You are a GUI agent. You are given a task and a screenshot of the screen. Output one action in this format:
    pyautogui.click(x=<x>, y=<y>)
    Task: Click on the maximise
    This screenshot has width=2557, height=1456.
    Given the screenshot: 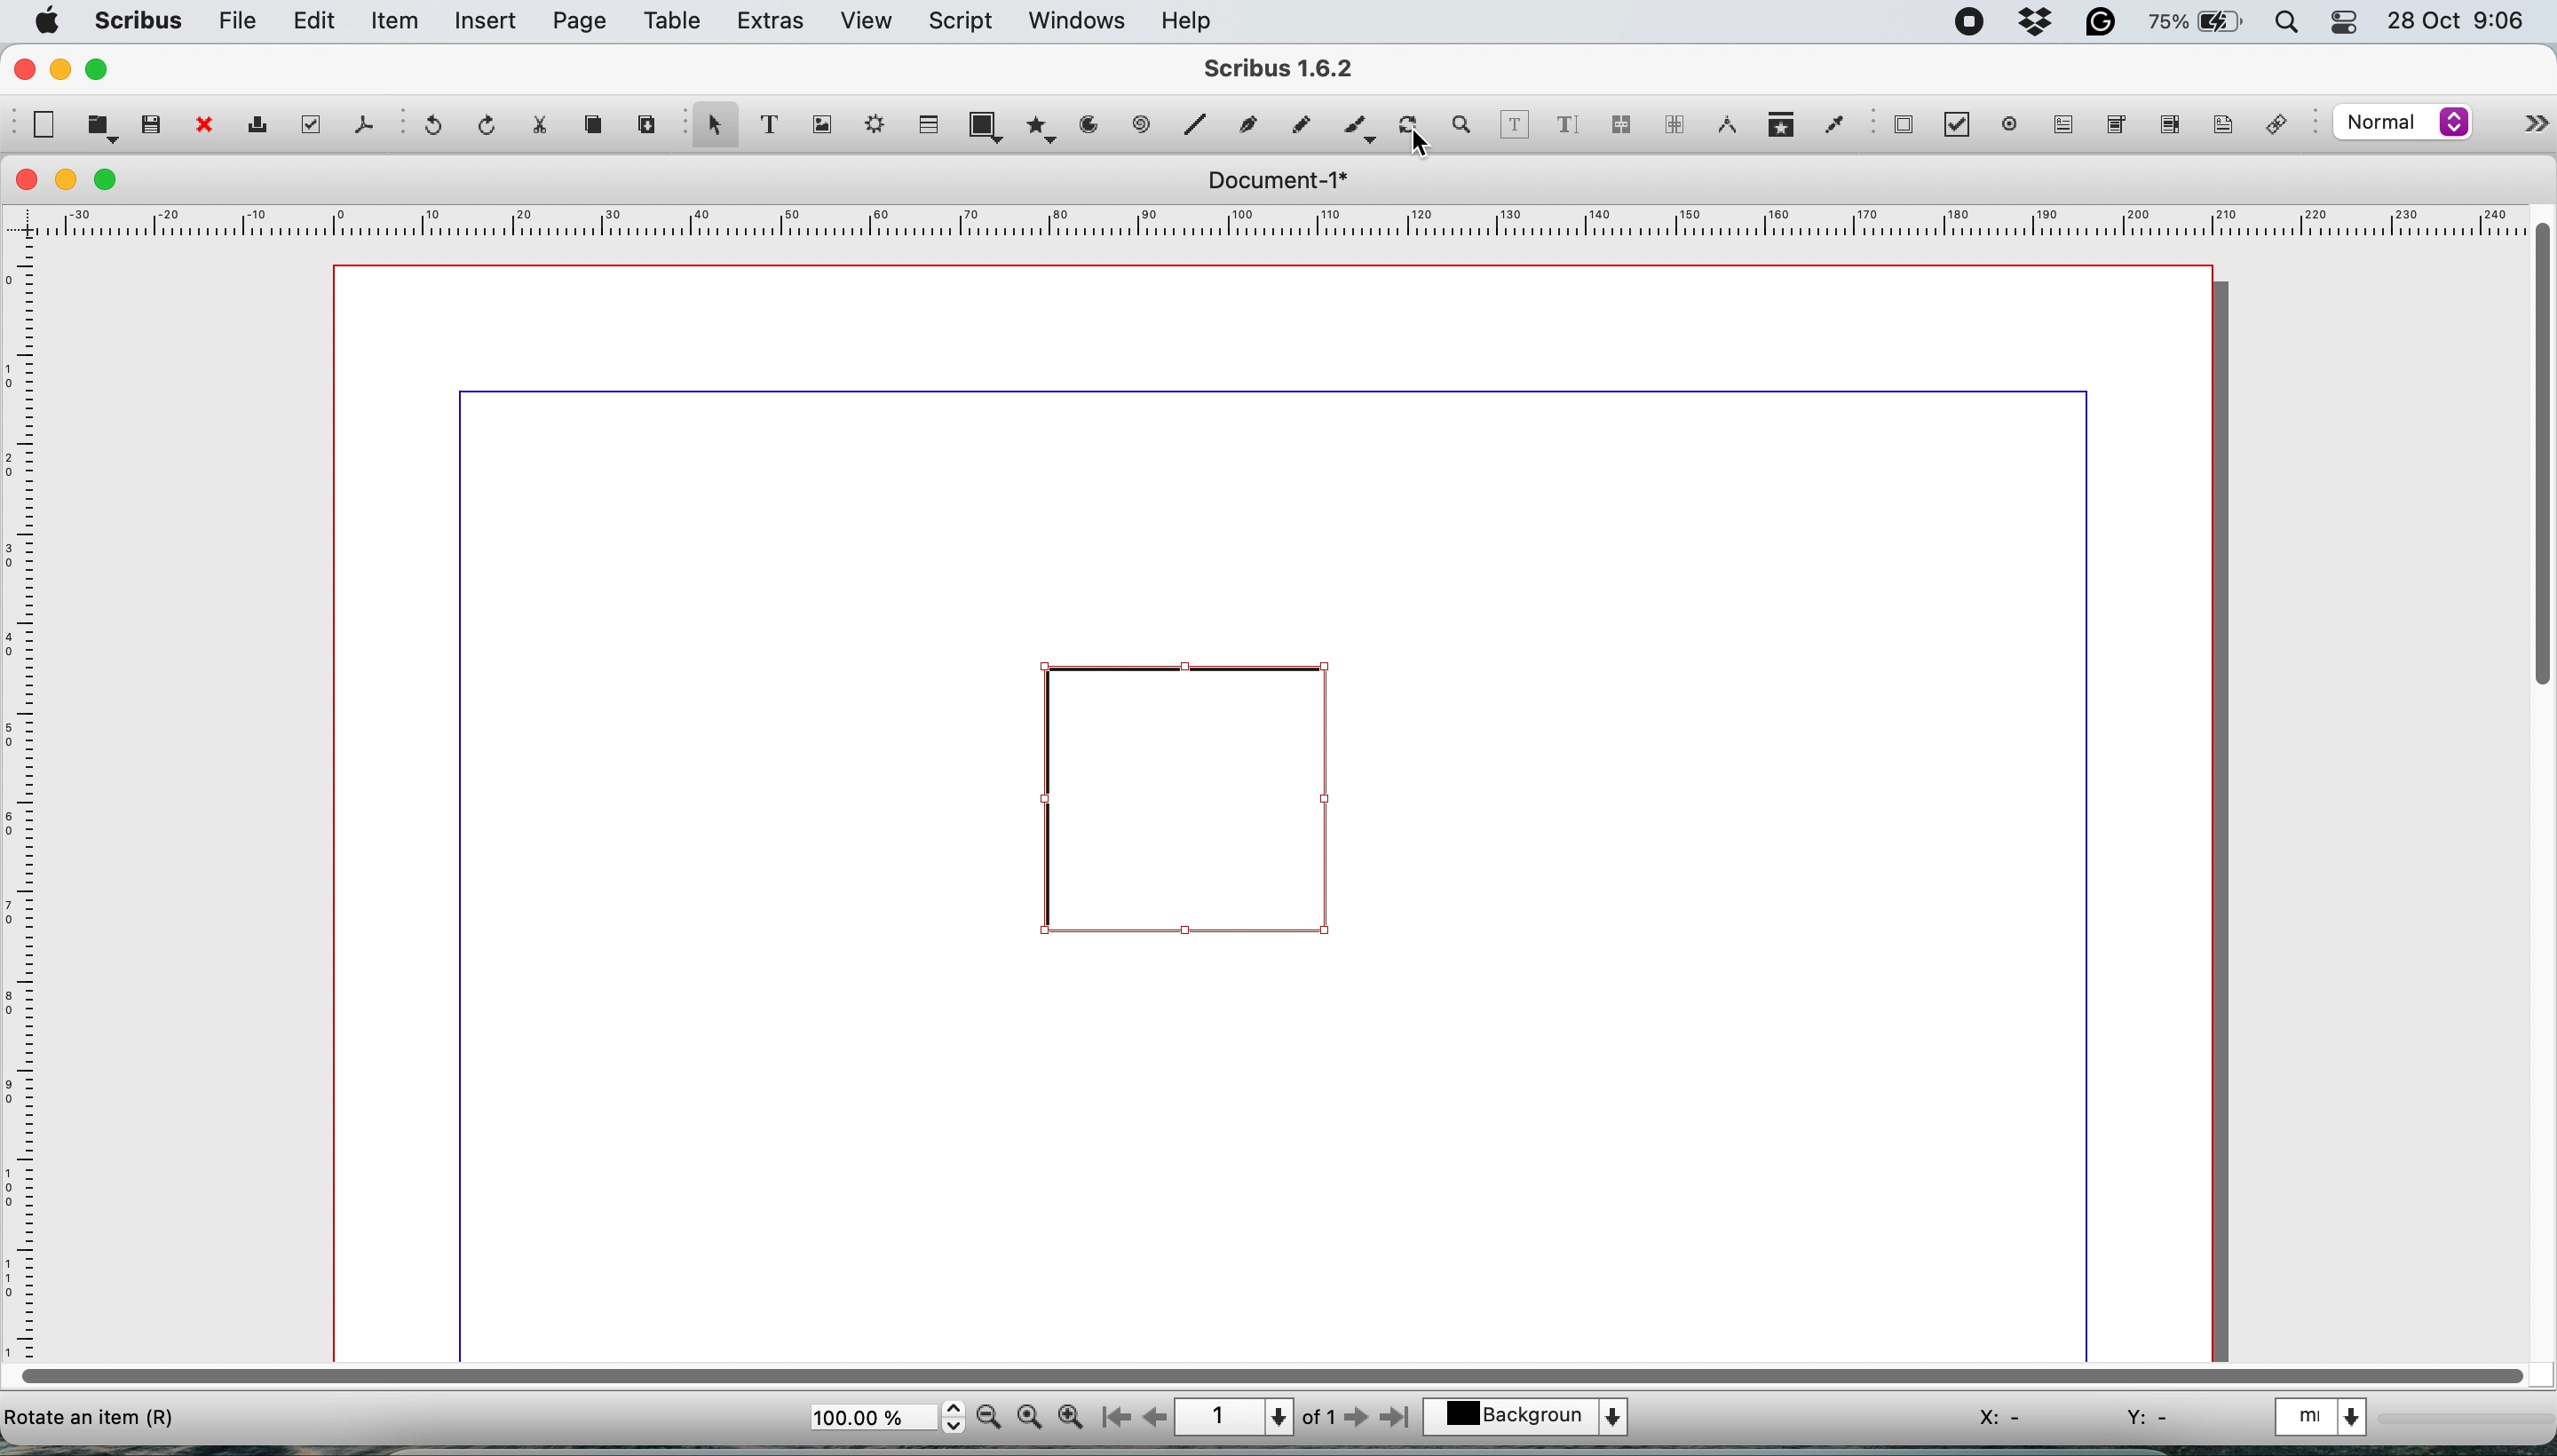 What is the action you would take?
    pyautogui.click(x=110, y=180)
    